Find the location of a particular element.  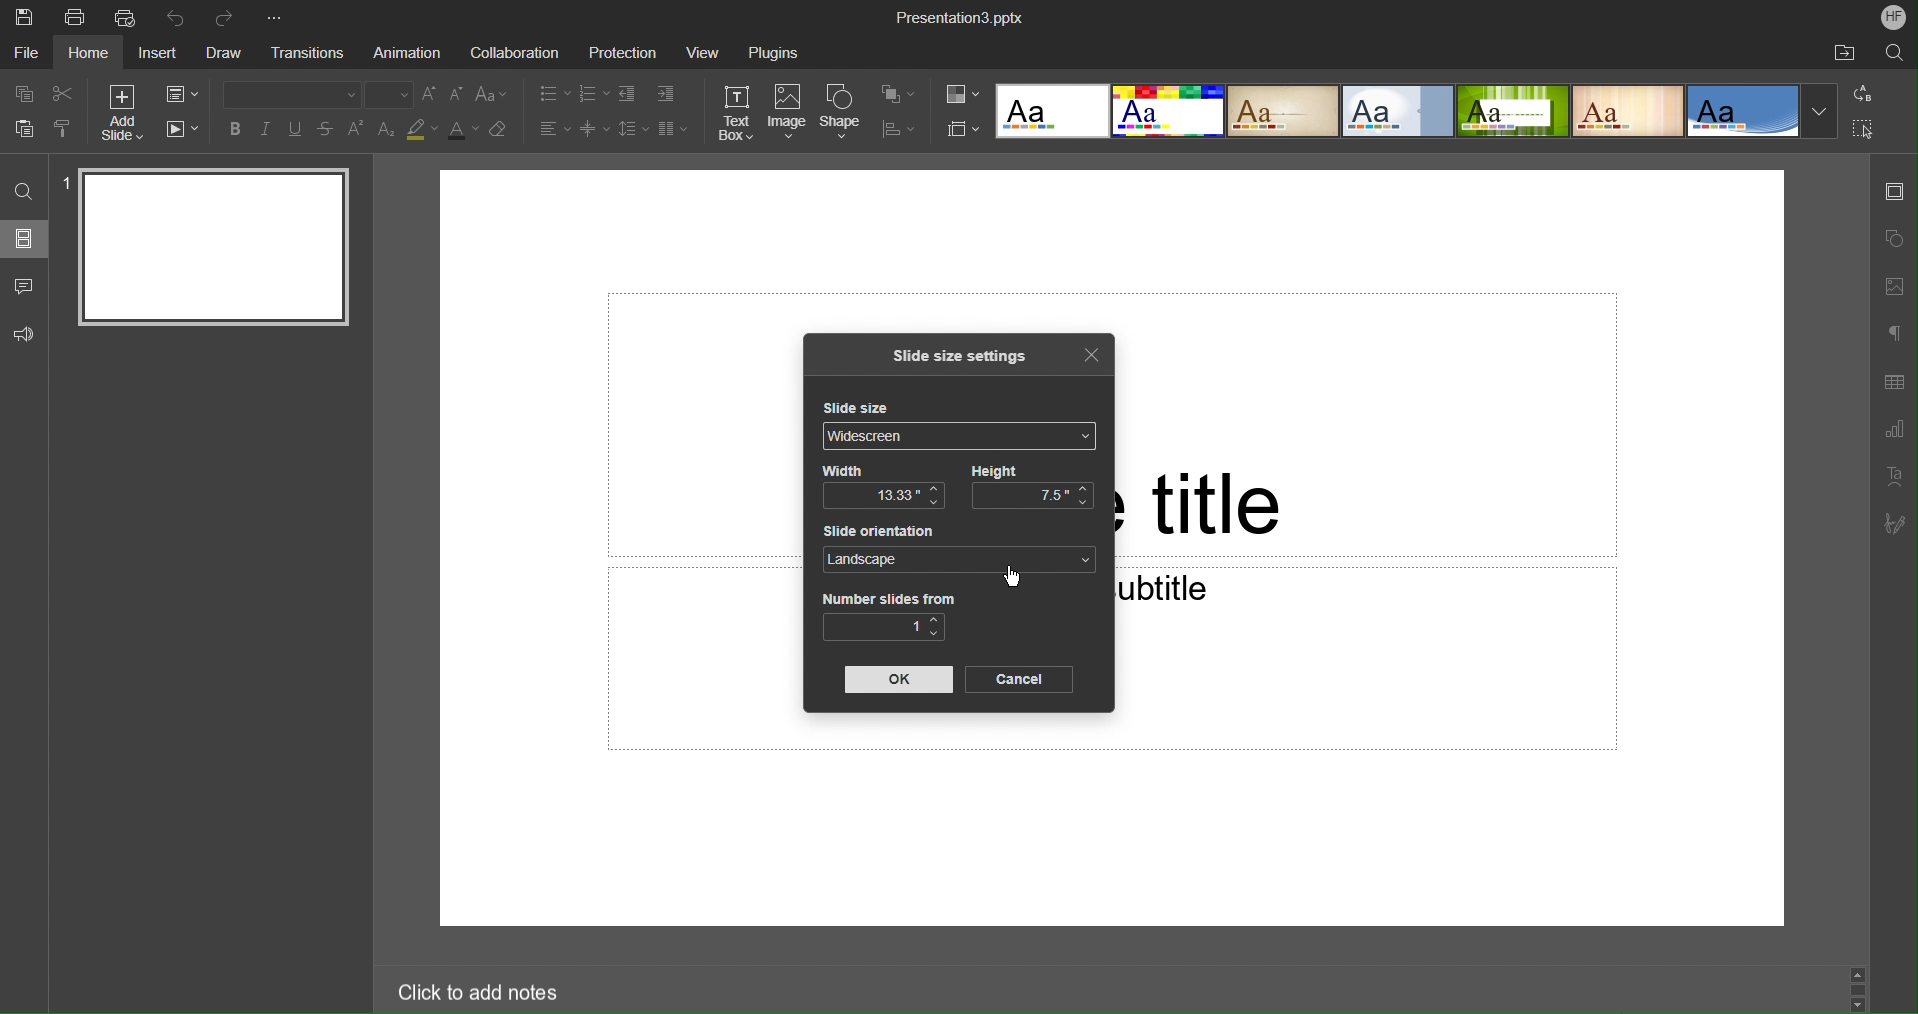

Decrease Spacing is located at coordinates (592, 129).